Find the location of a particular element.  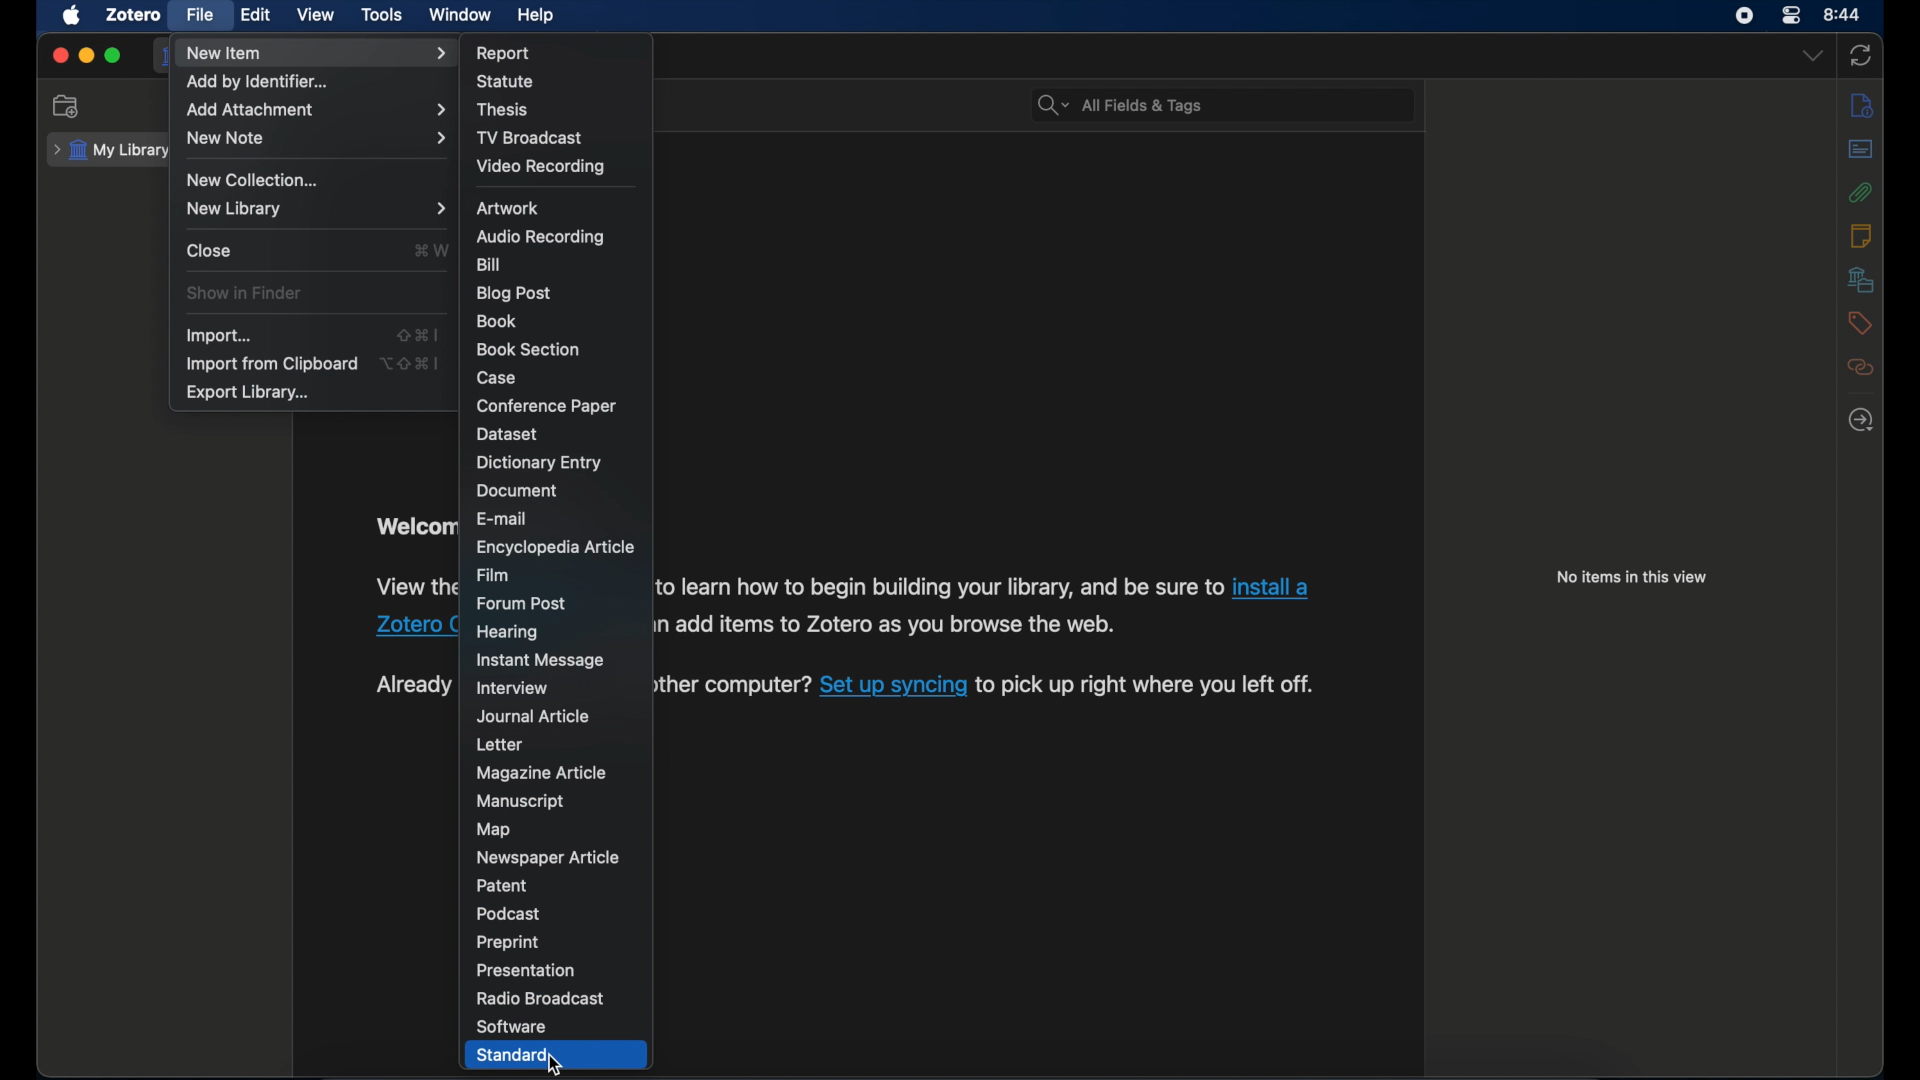

instant message is located at coordinates (538, 661).